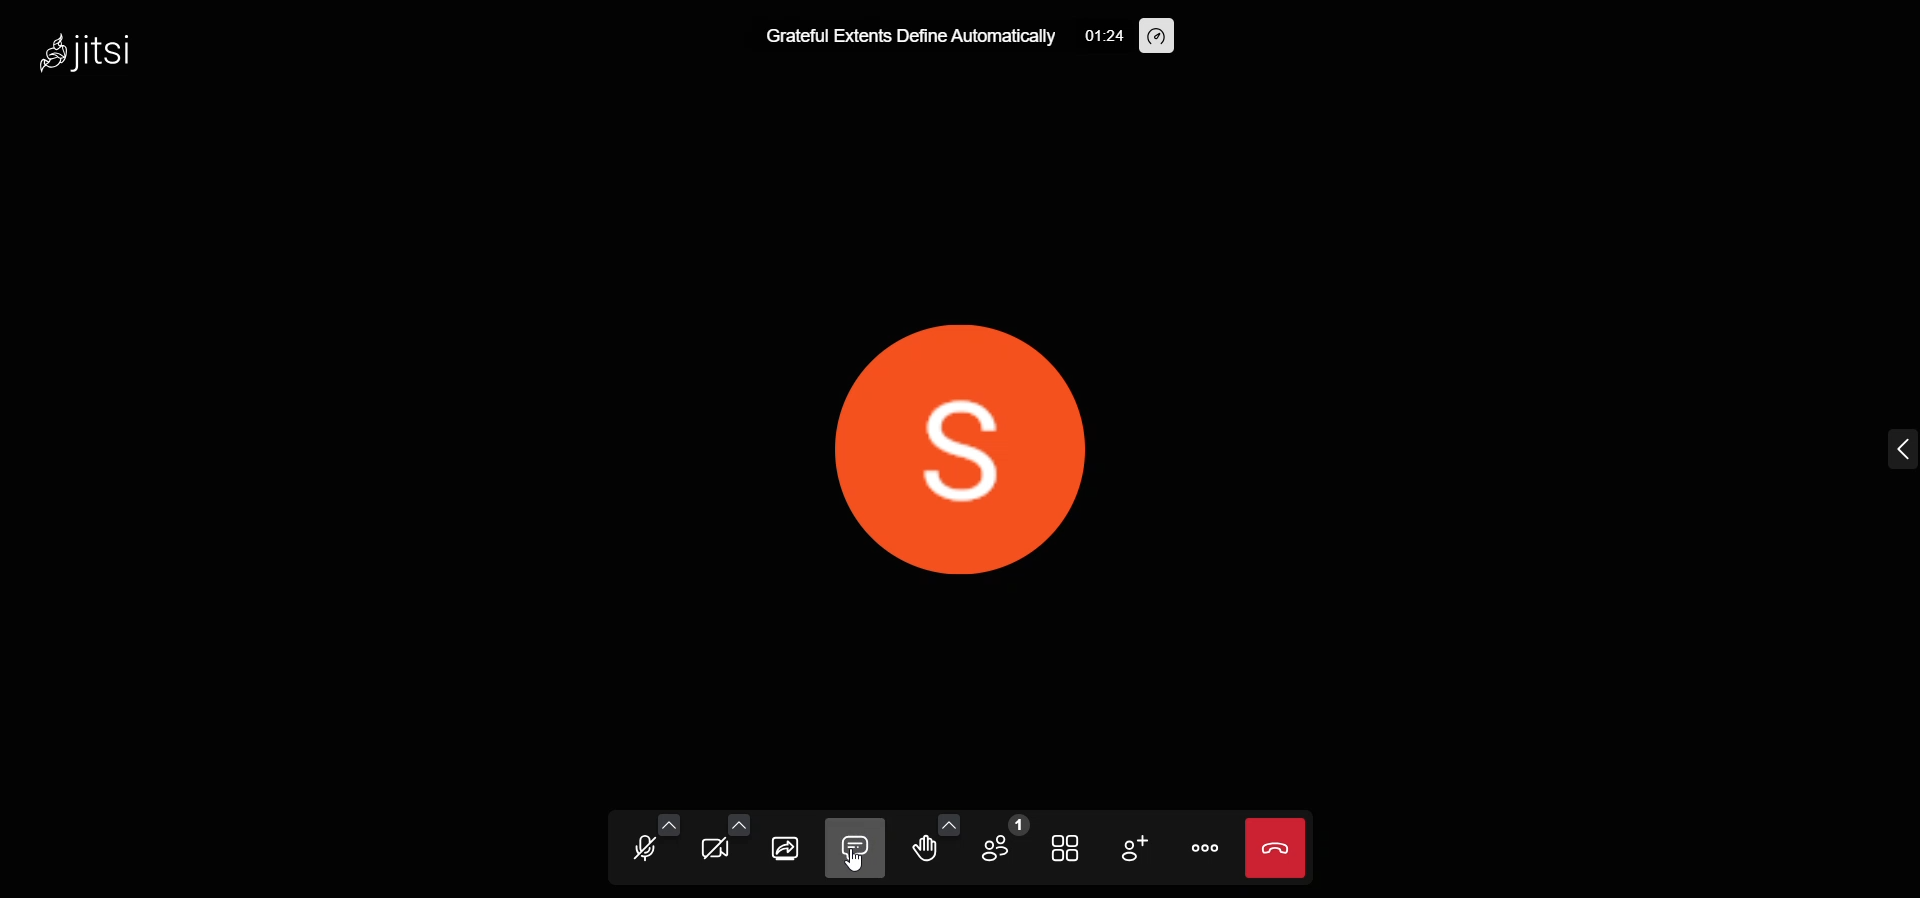  I want to click on invite people, so click(1130, 849).